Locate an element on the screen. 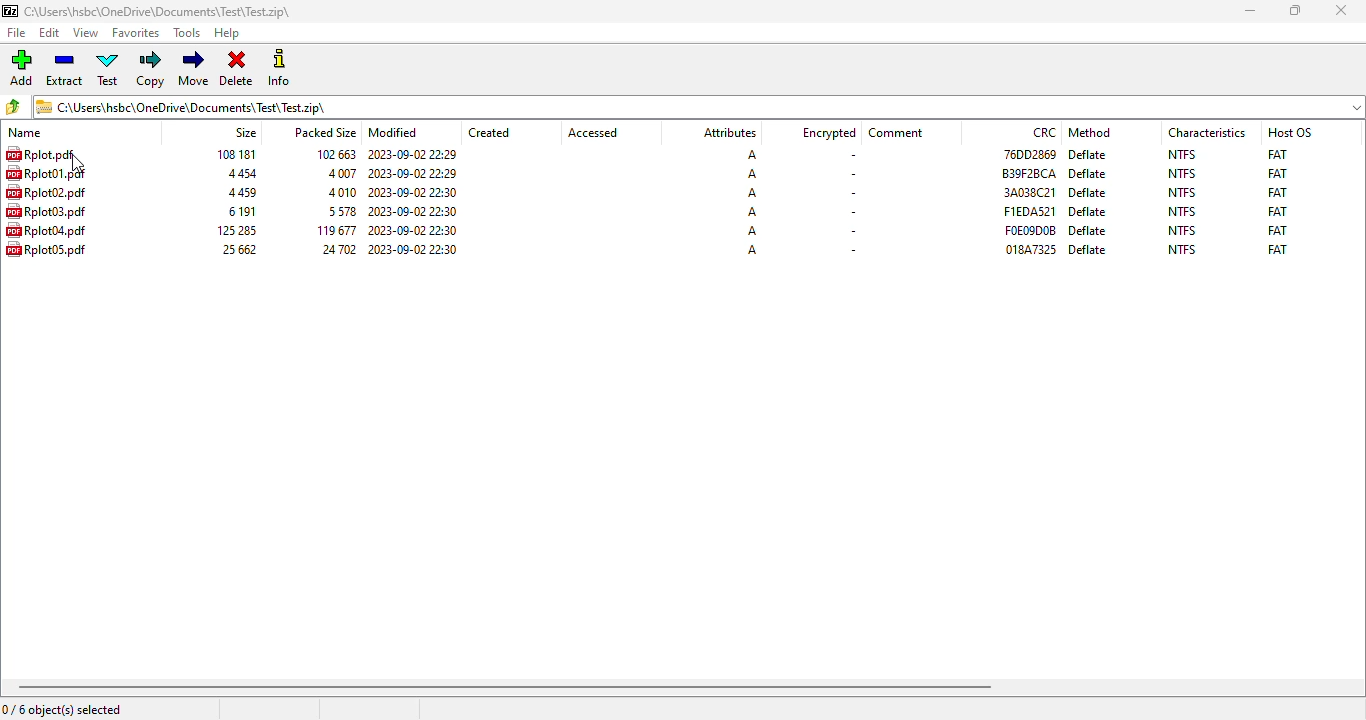  FAT is located at coordinates (1278, 211).